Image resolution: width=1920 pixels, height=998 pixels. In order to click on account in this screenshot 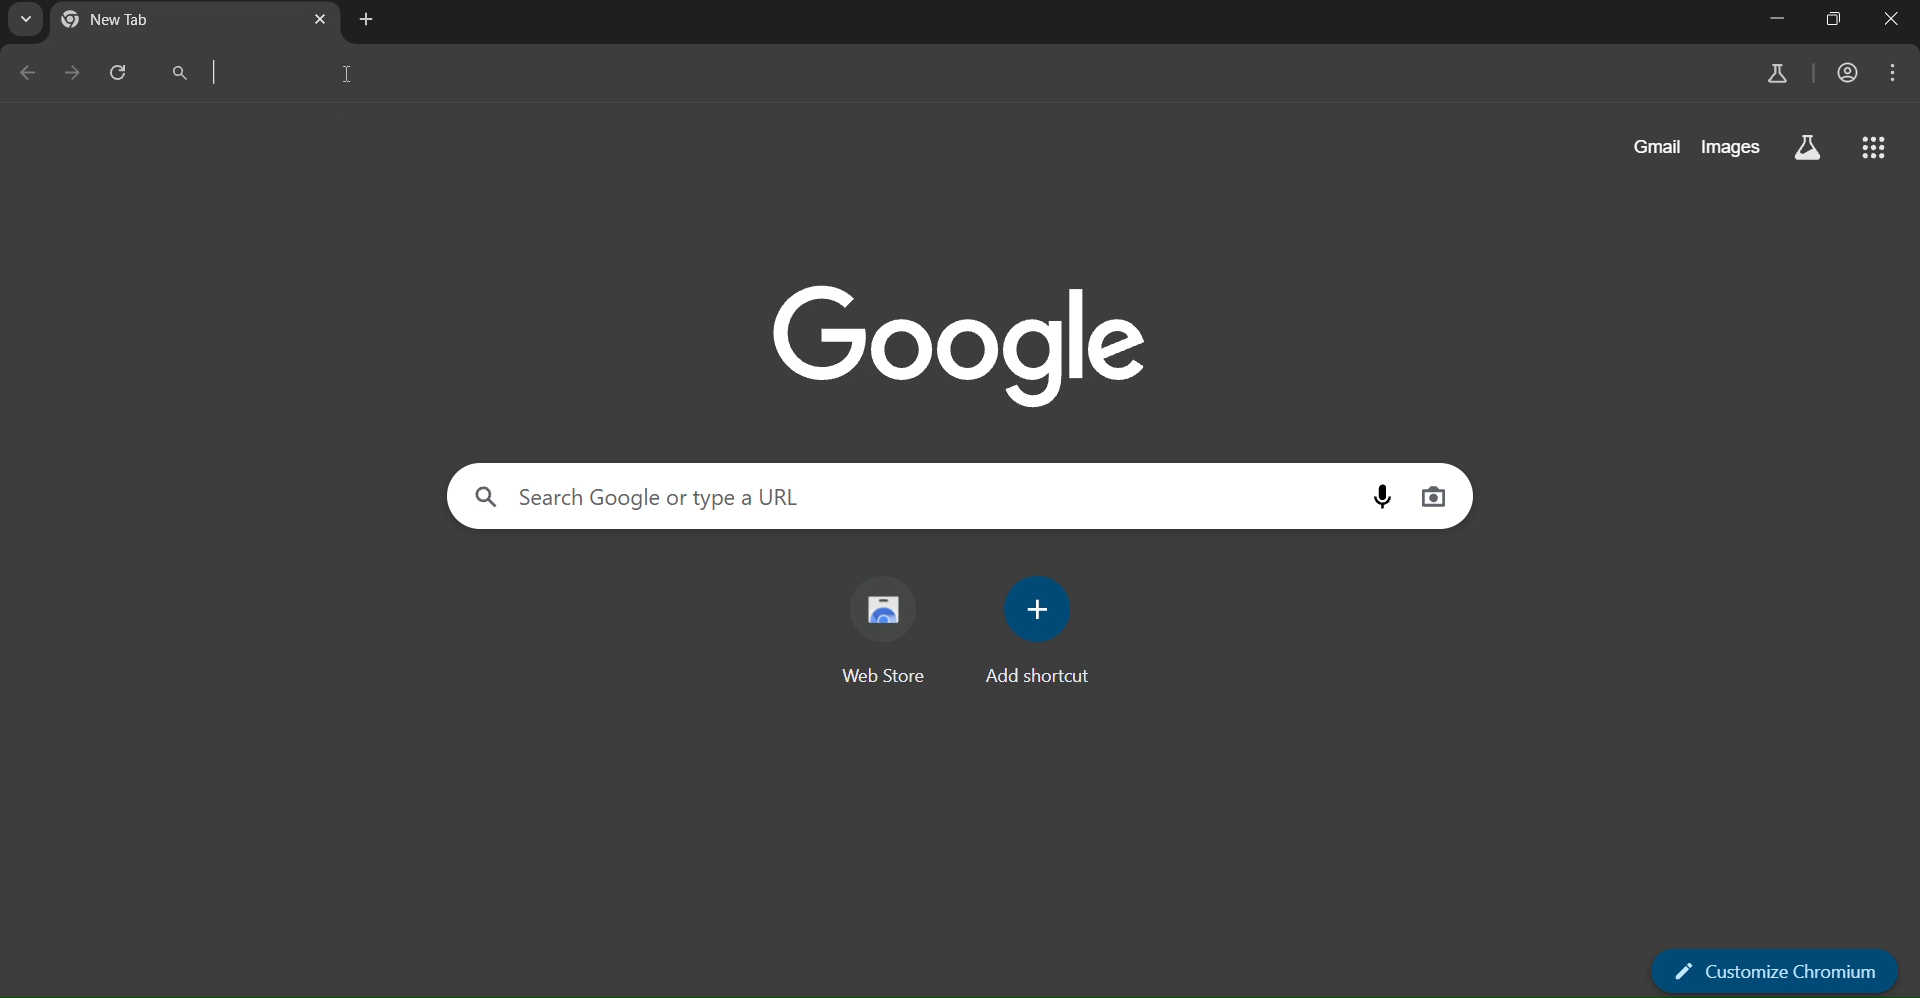, I will do `click(1849, 73)`.